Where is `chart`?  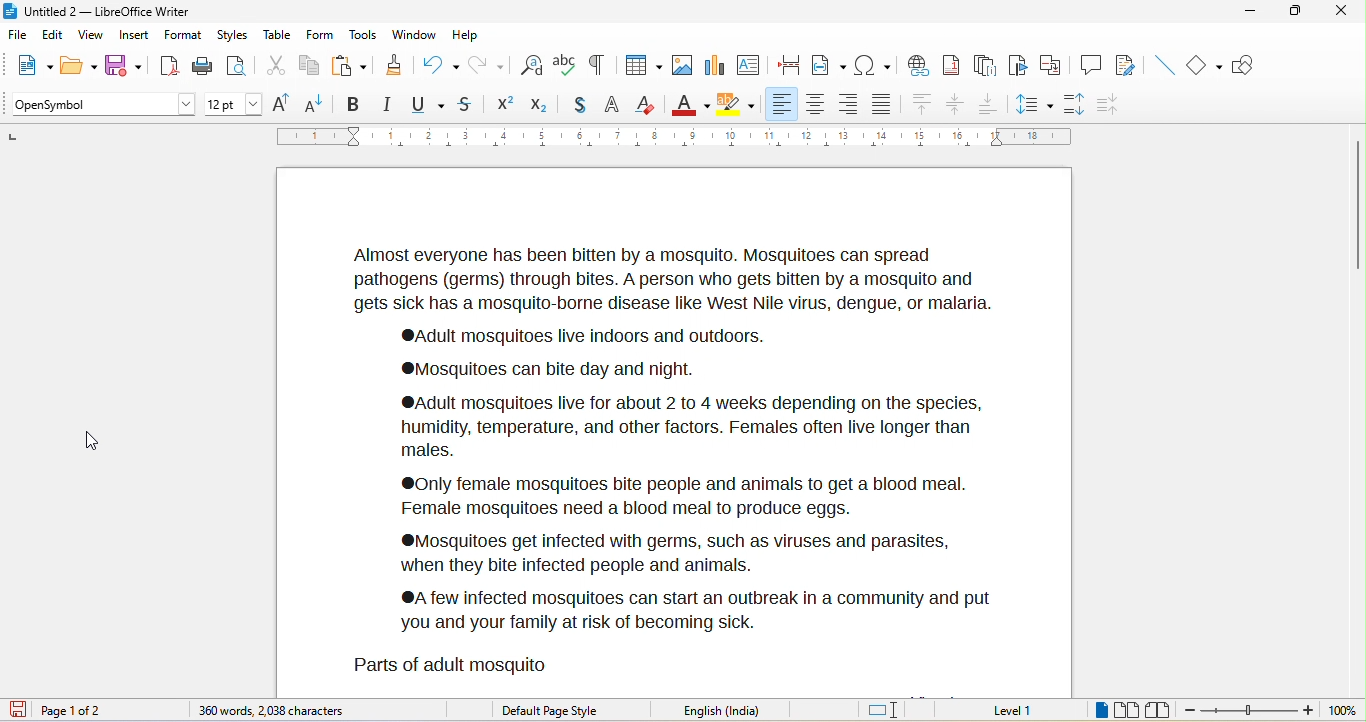 chart is located at coordinates (715, 64).